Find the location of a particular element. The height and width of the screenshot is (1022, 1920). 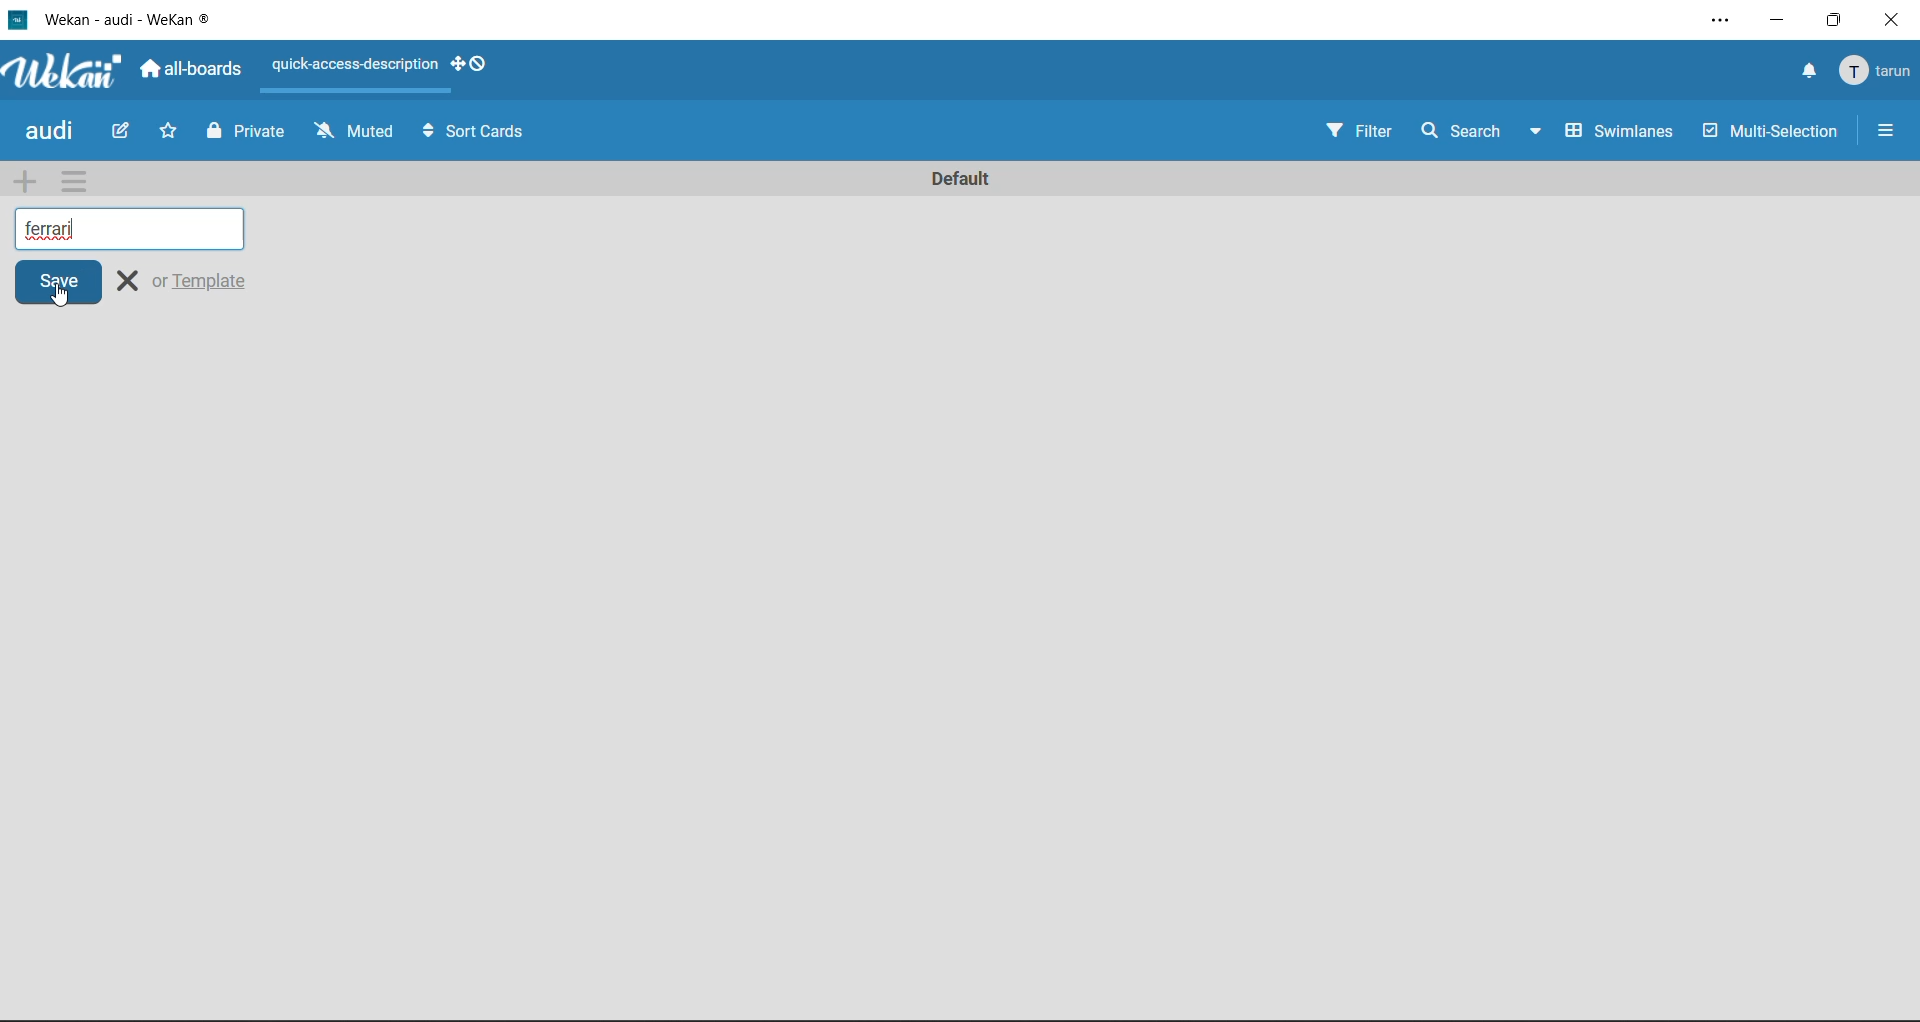

Wekan - audi -WeKan is located at coordinates (128, 18).